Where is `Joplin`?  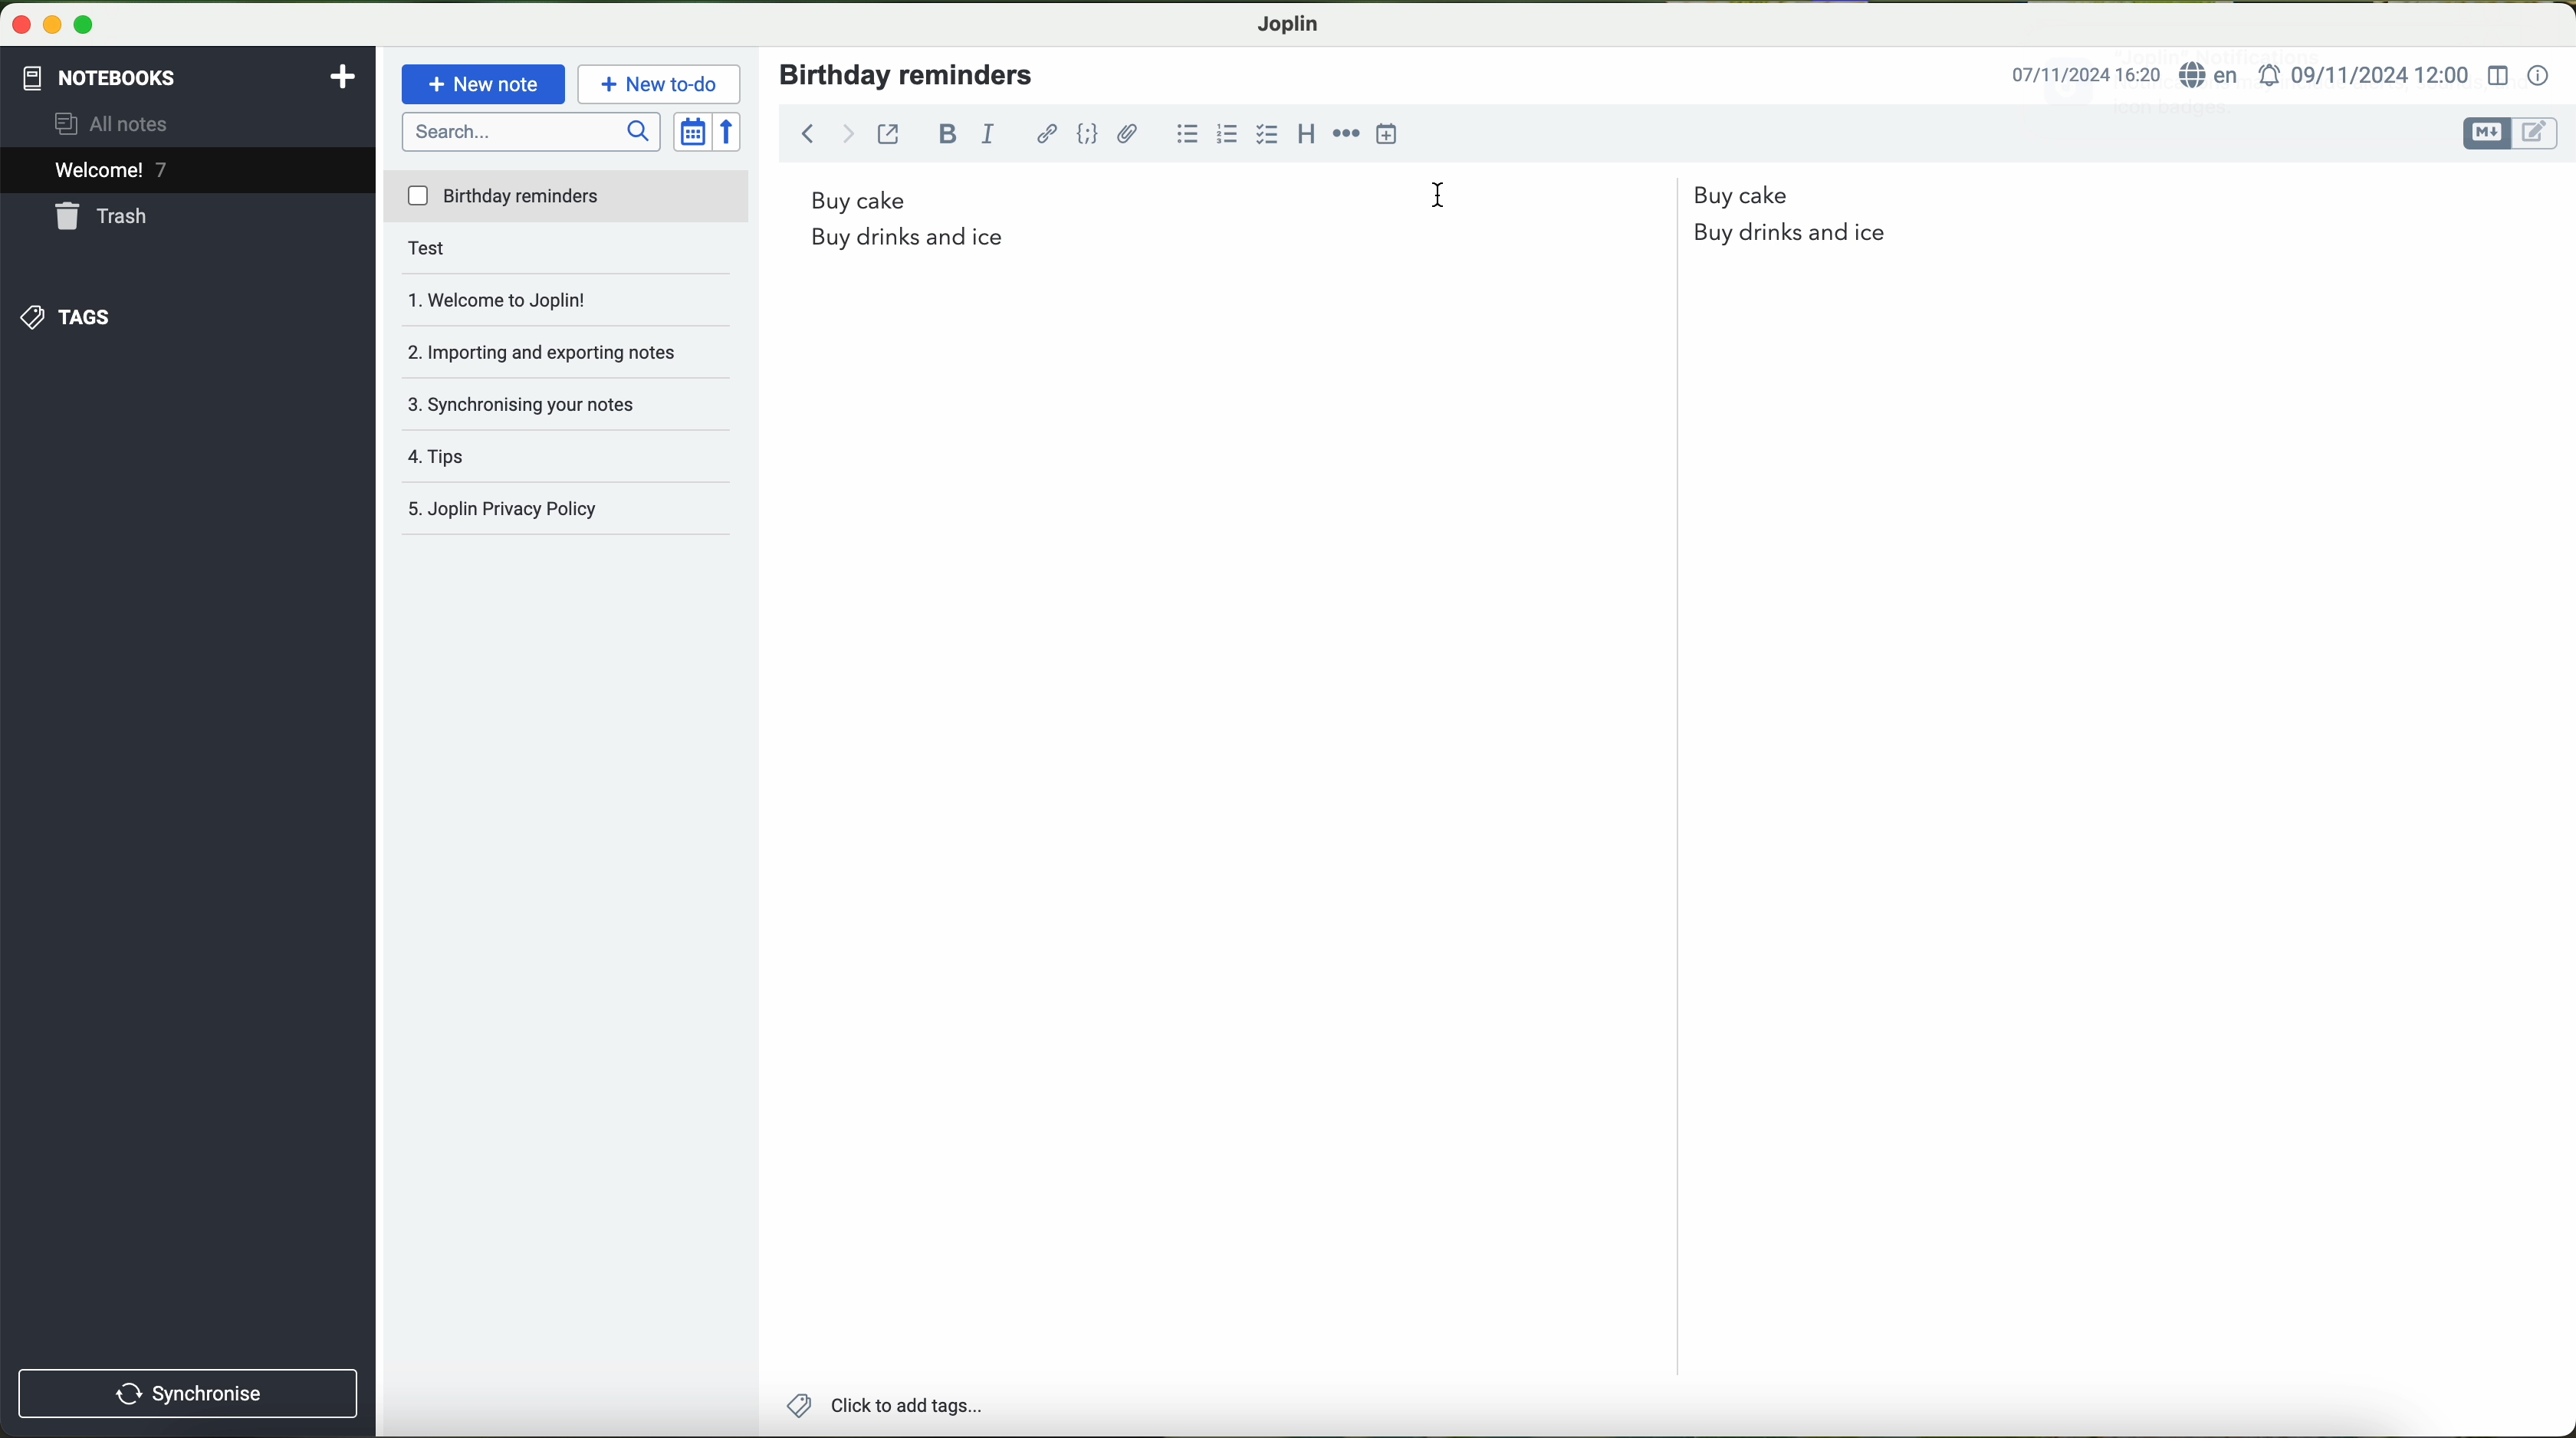
Joplin is located at coordinates (1288, 26).